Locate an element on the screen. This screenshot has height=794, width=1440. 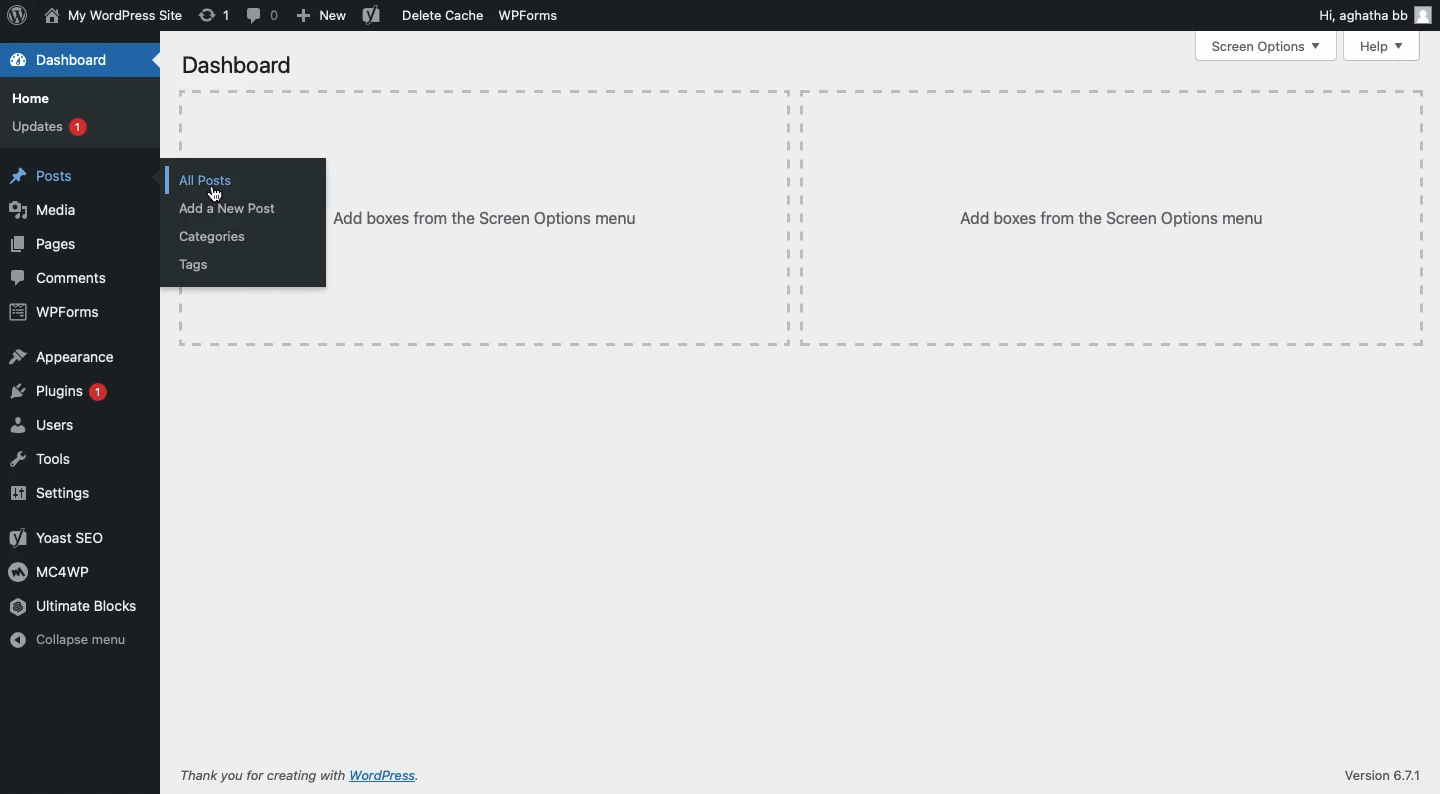
Name is located at coordinates (113, 17).